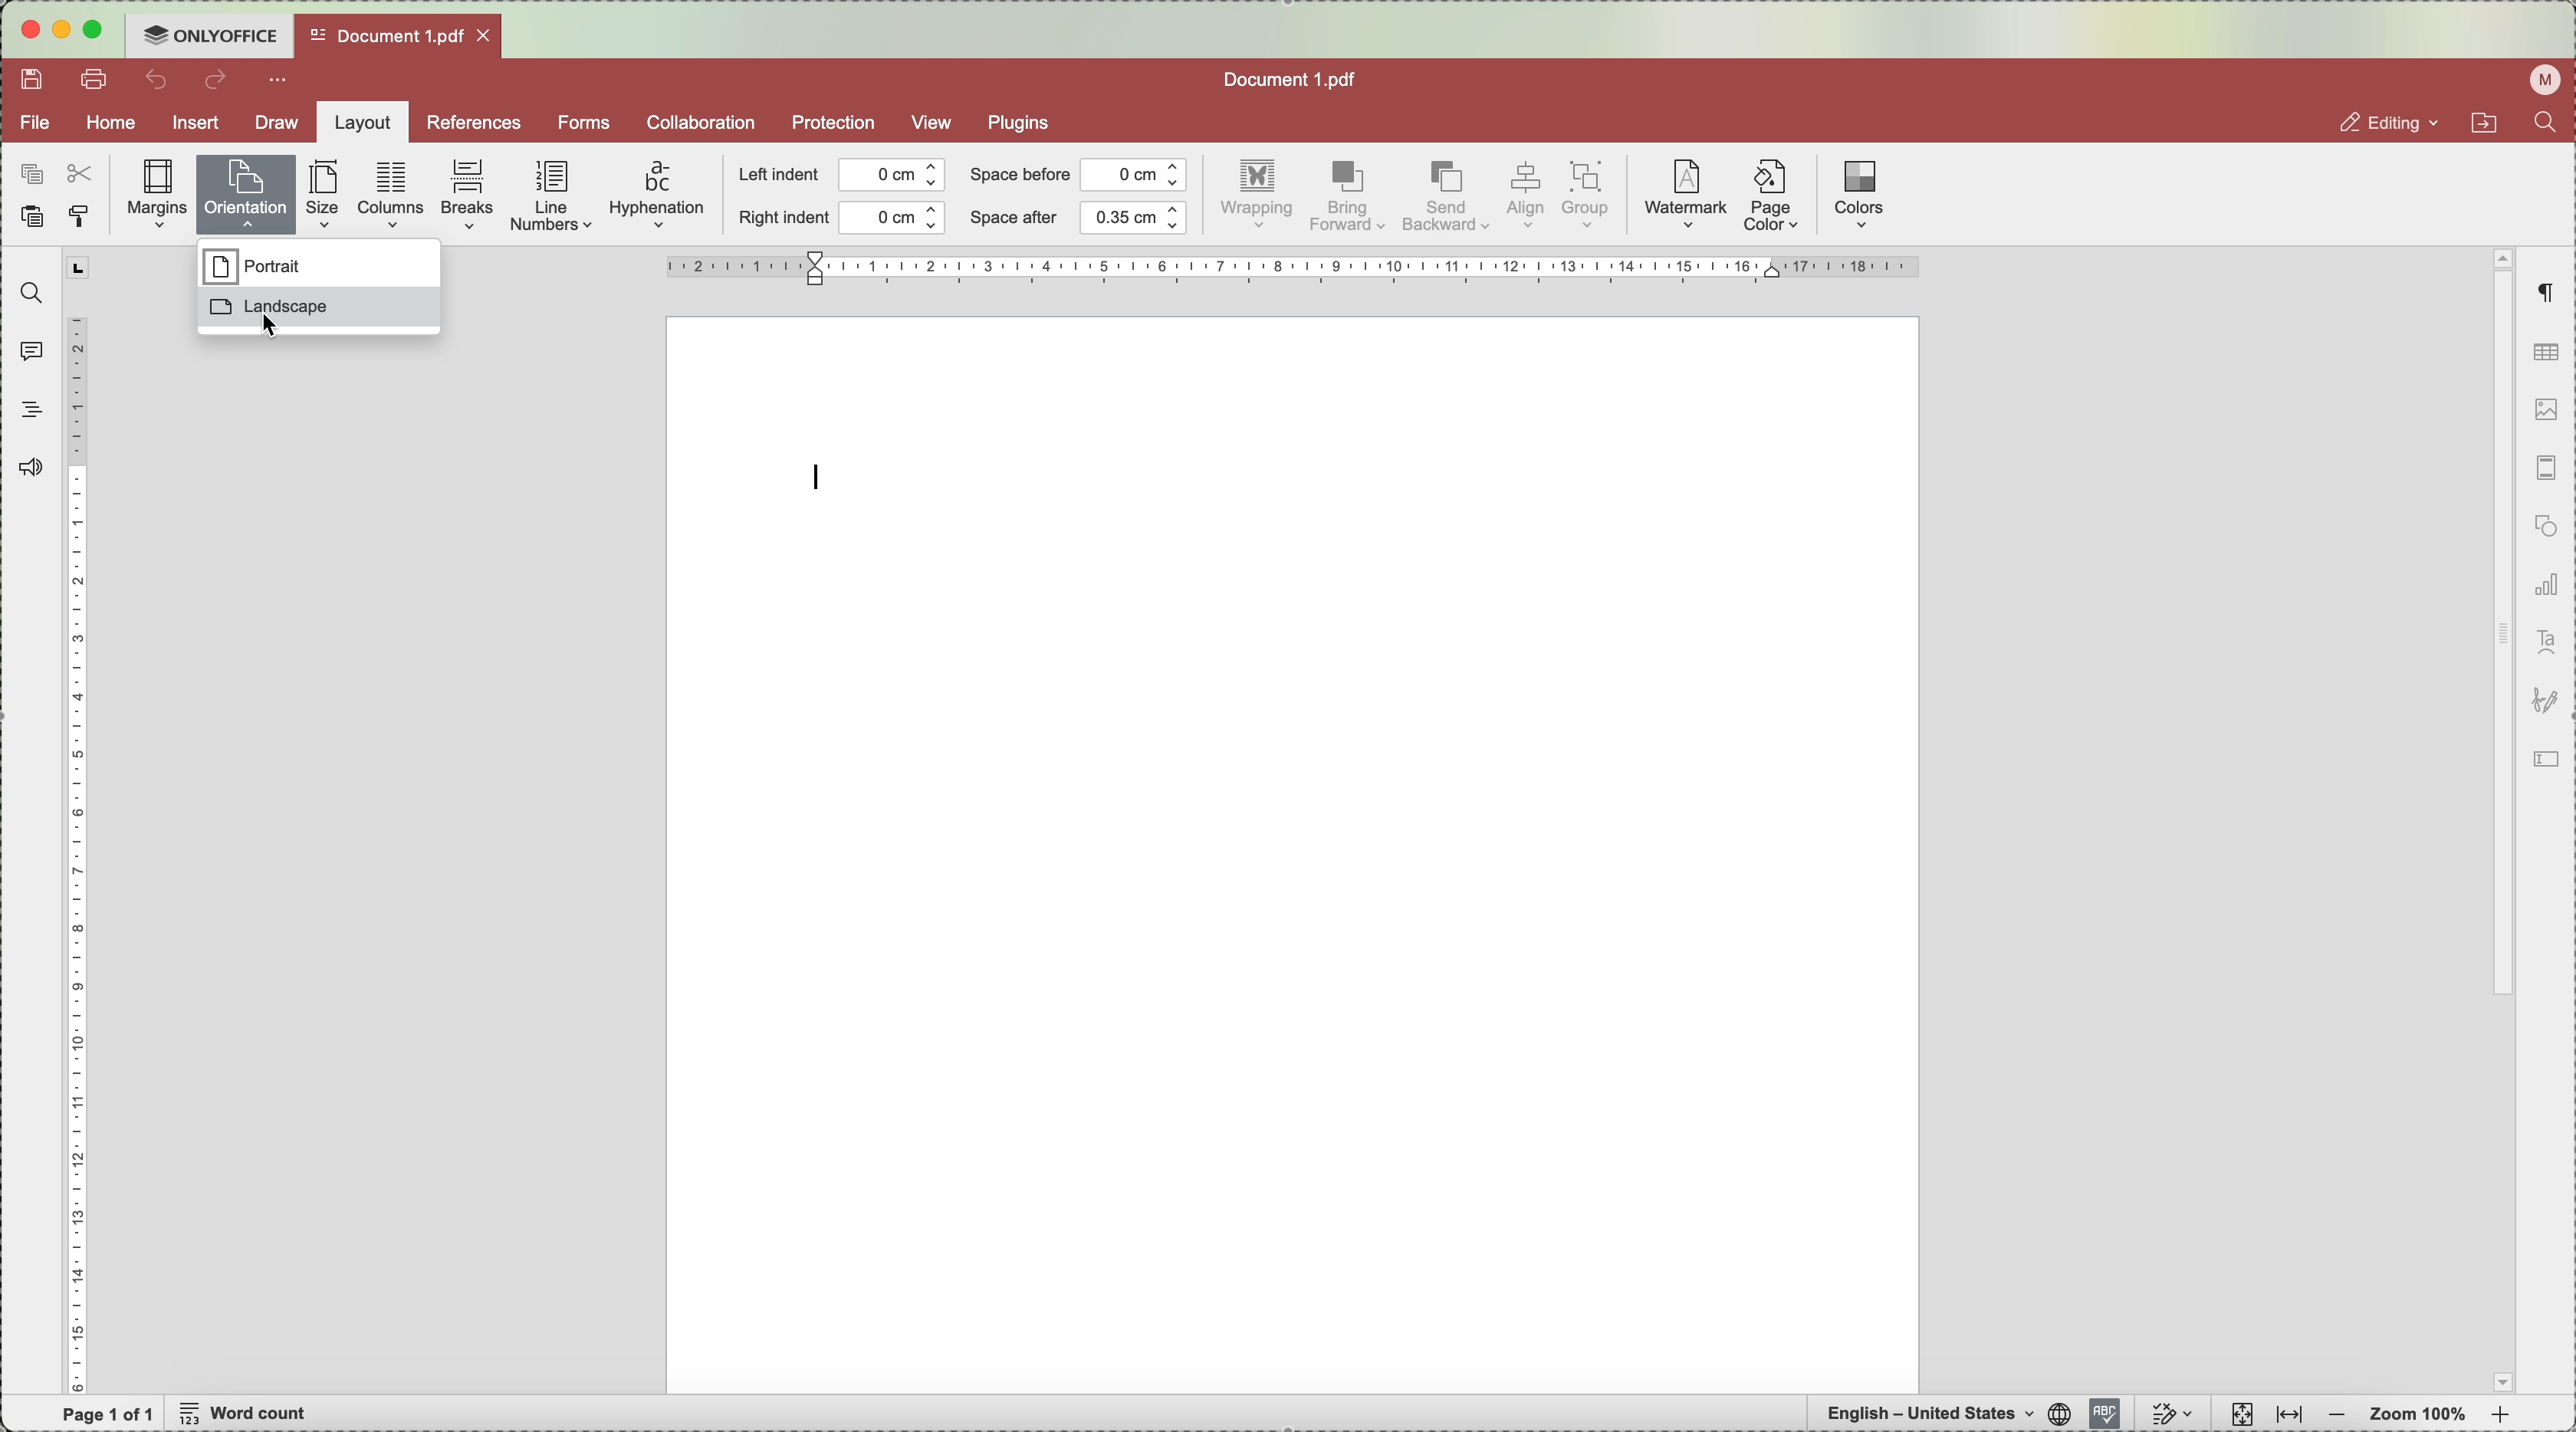  What do you see at coordinates (833, 124) in the screenshot?
I see `protection` at bounding box center [833, 124].